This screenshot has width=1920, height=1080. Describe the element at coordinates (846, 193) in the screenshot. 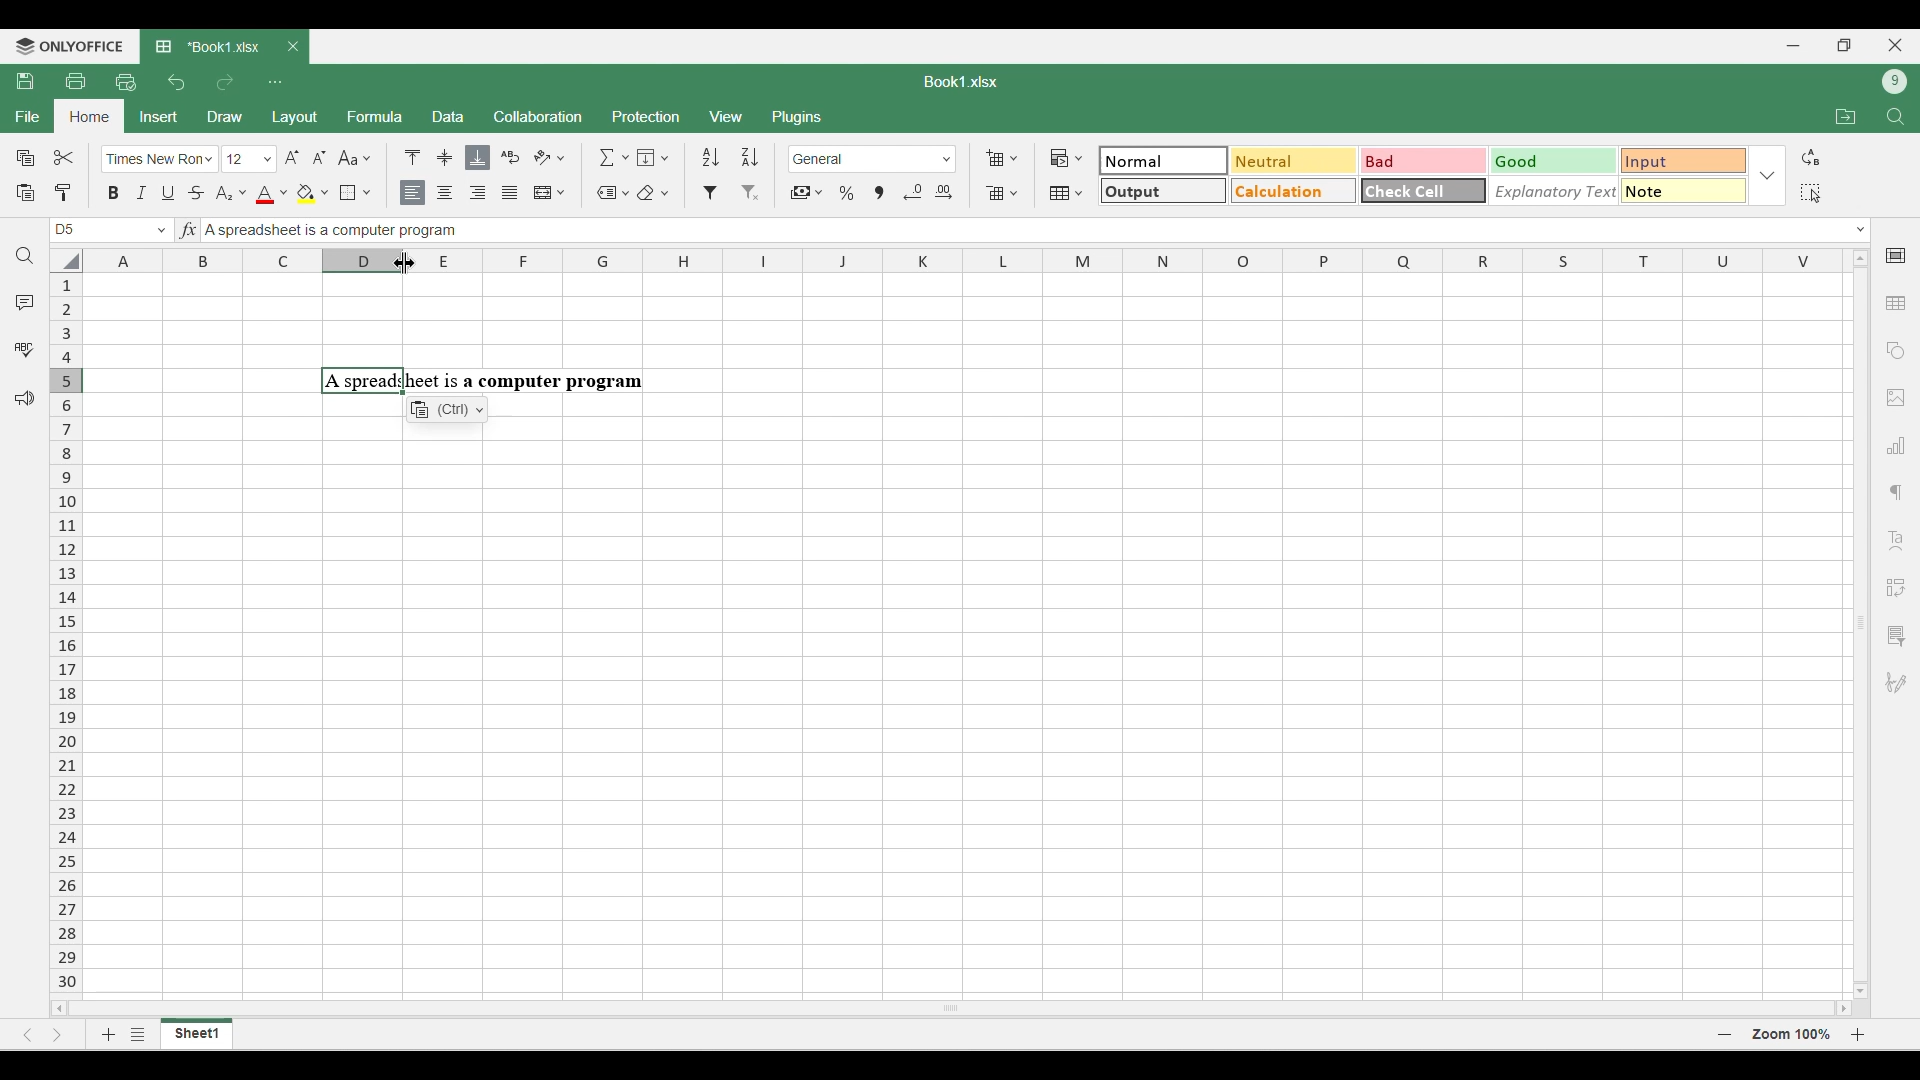

I see `Percent style` at that location.